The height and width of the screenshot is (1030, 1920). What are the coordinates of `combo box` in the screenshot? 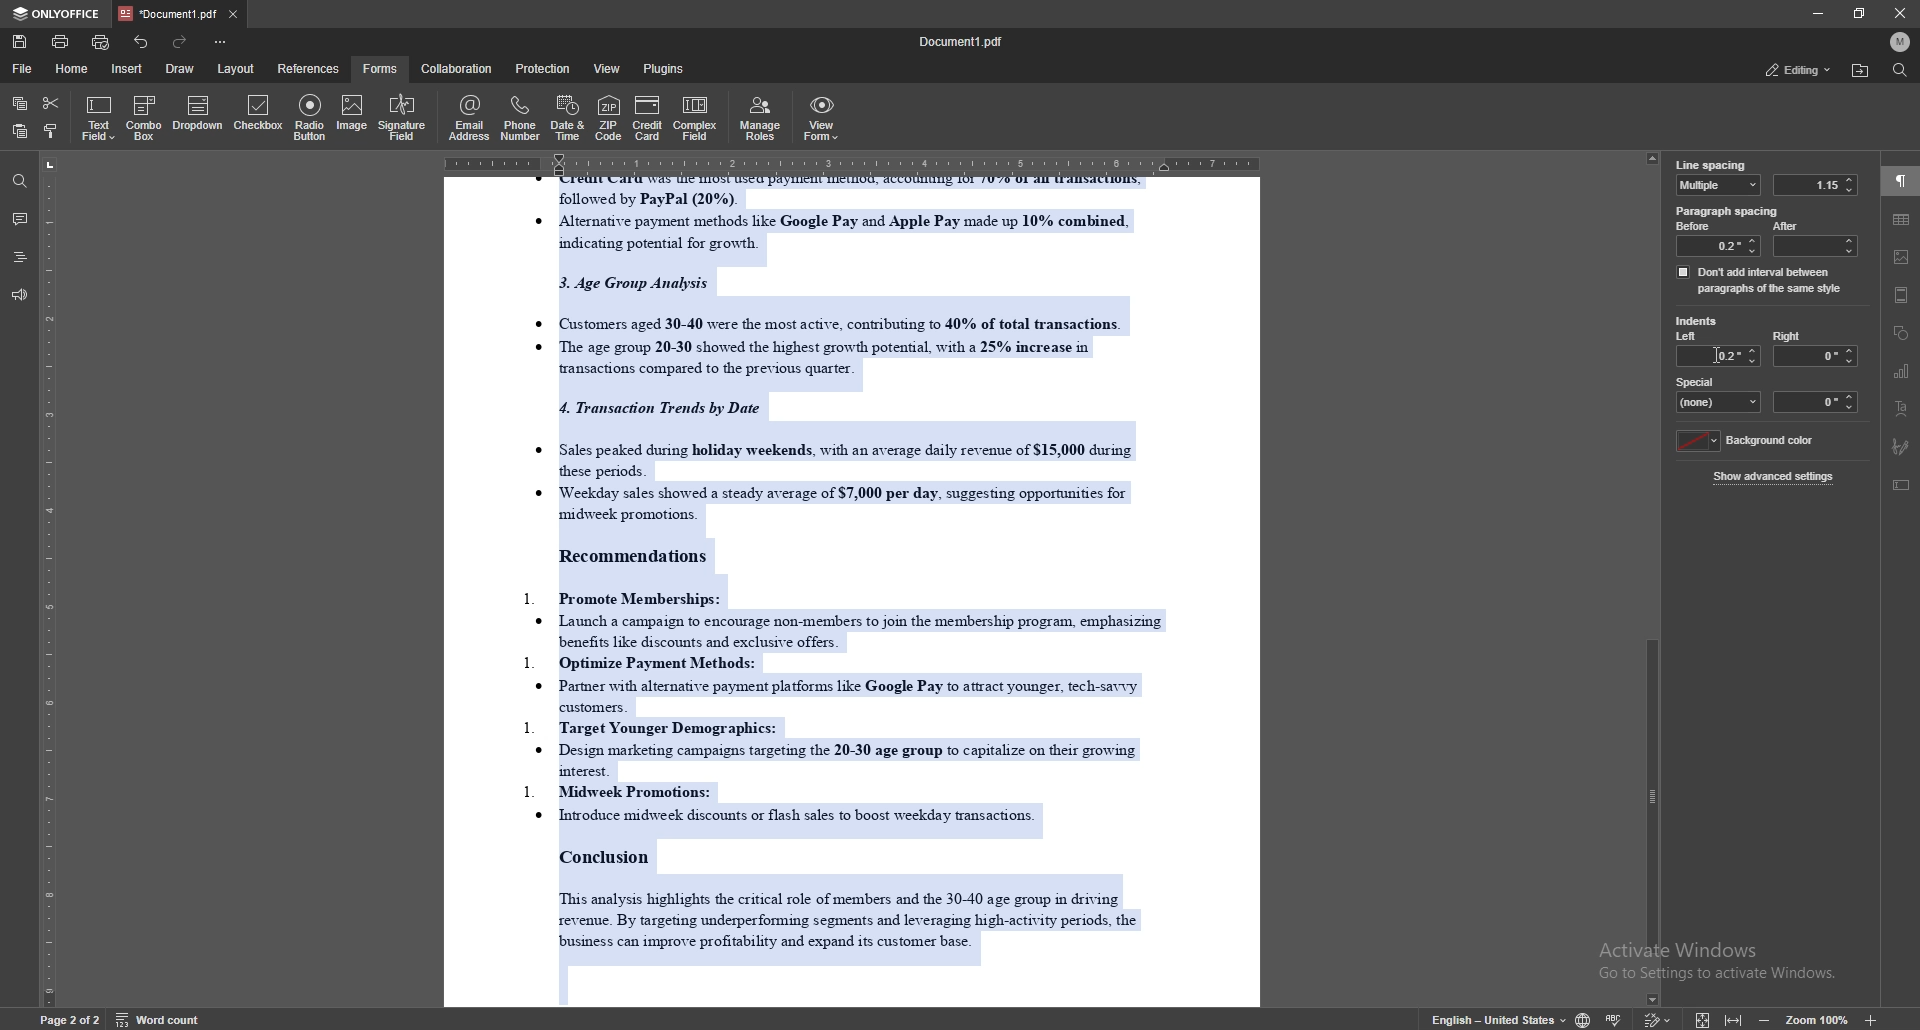 It's located at (144, 118).